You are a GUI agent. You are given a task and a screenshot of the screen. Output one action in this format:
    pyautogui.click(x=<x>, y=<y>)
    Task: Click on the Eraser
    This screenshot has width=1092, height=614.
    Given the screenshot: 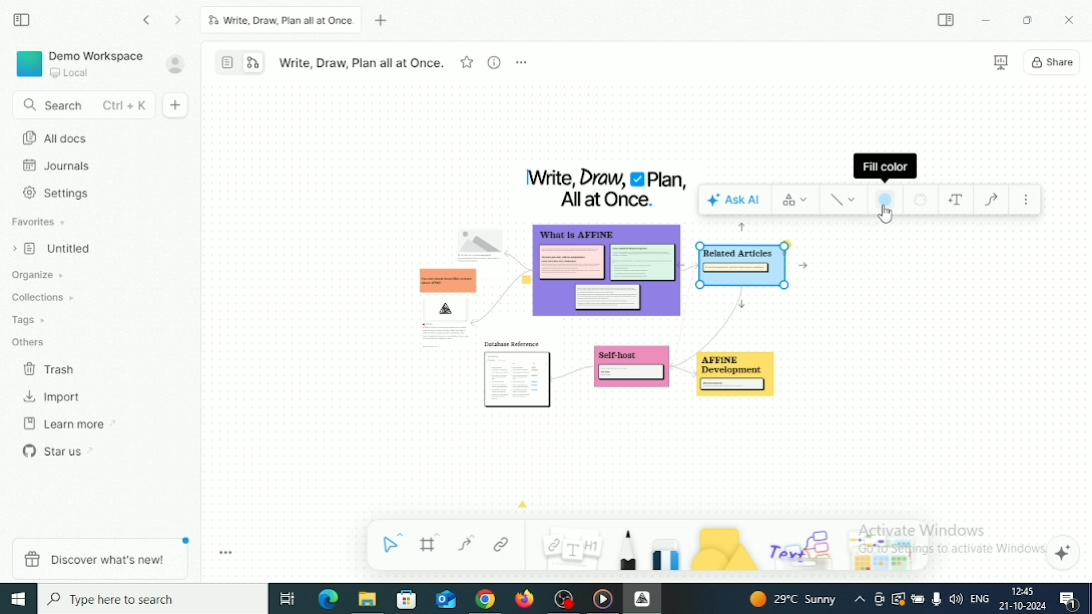 What is the action you would take?
    pyautogui.click(x=666, y=551)
    